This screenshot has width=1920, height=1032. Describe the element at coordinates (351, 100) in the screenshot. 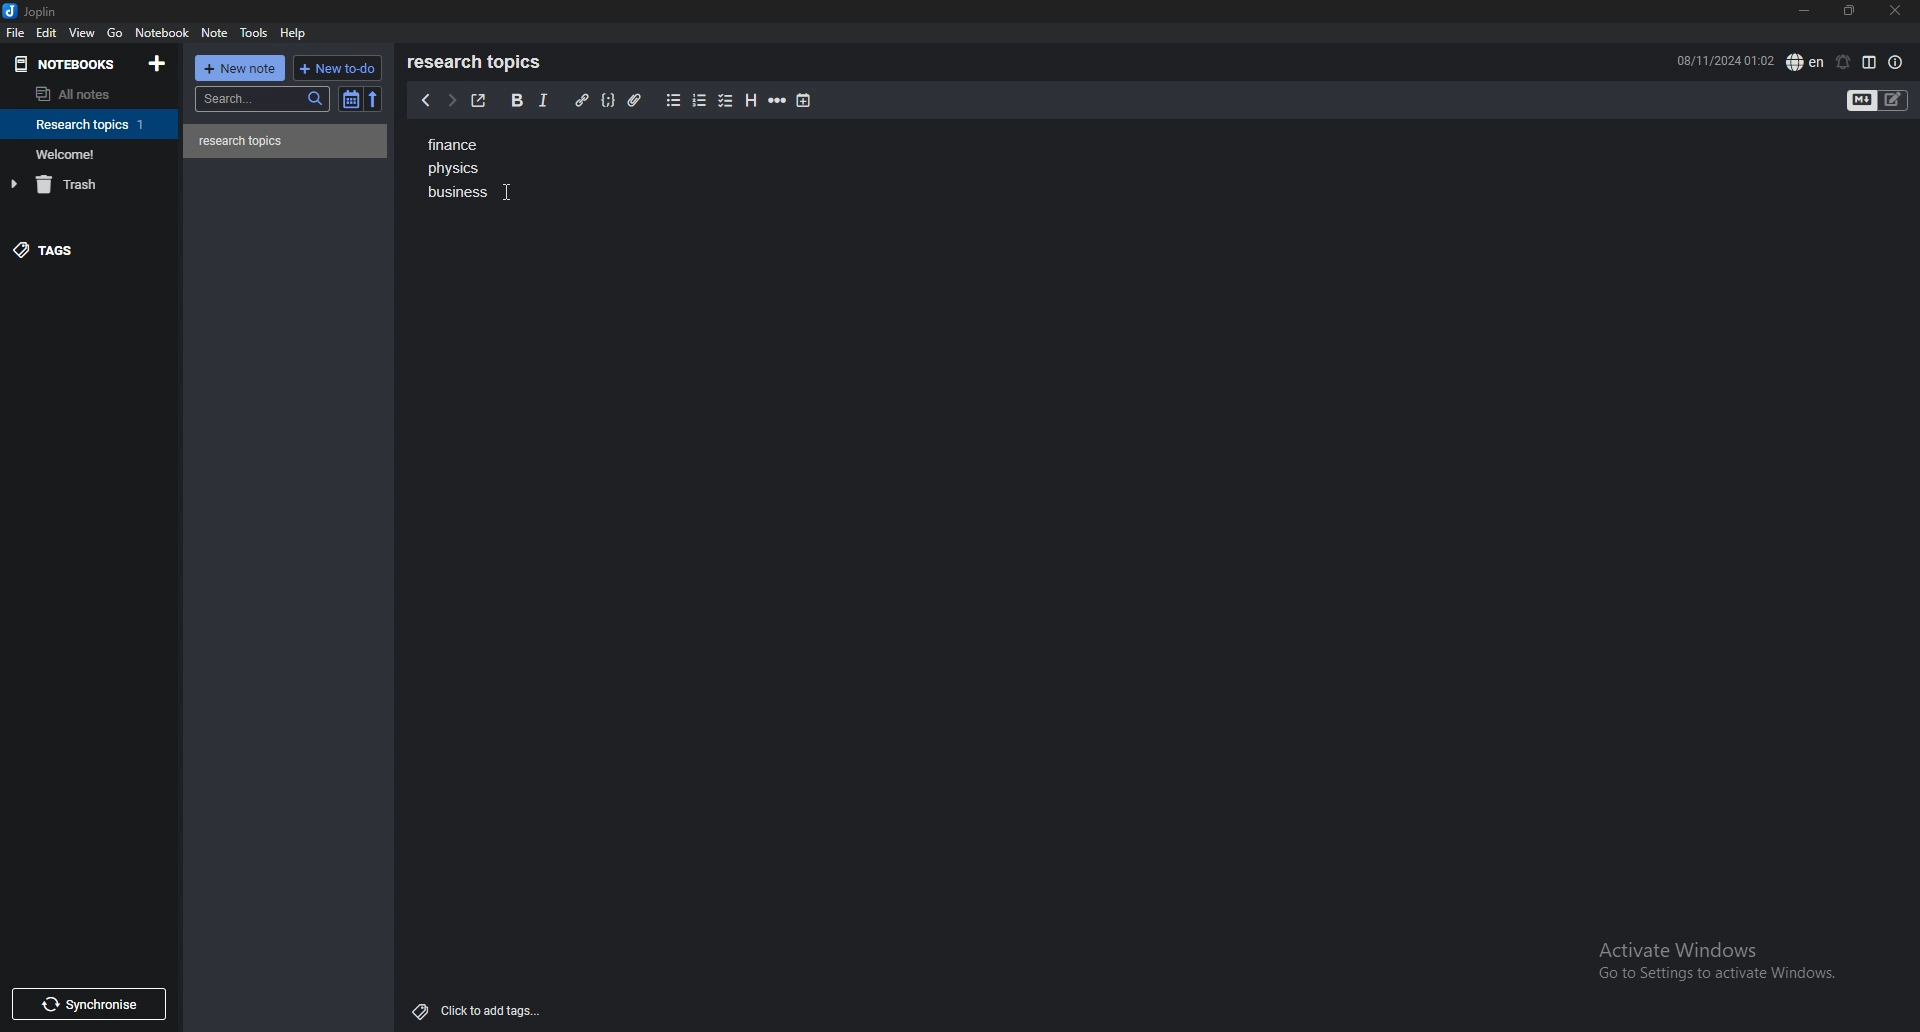

I see `toggle sort order` at that location.